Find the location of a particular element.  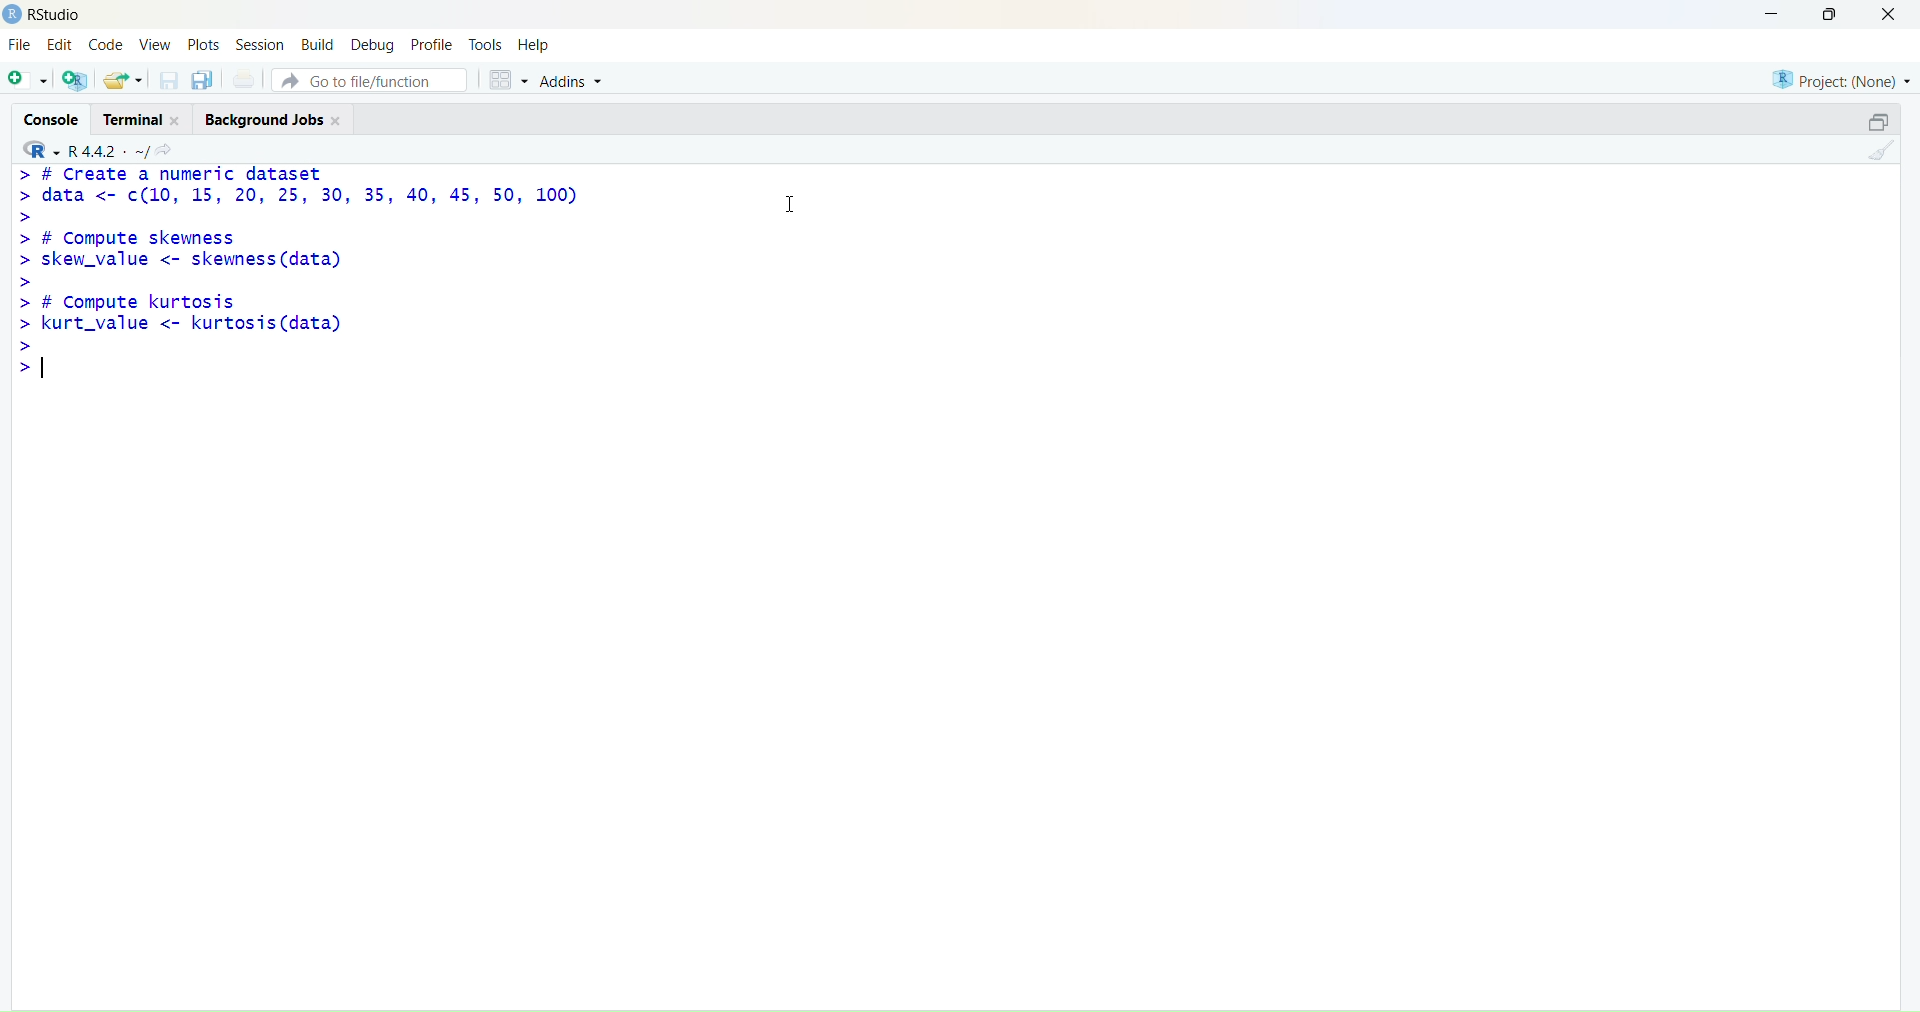

Tools is located at coordinates (486, 41).